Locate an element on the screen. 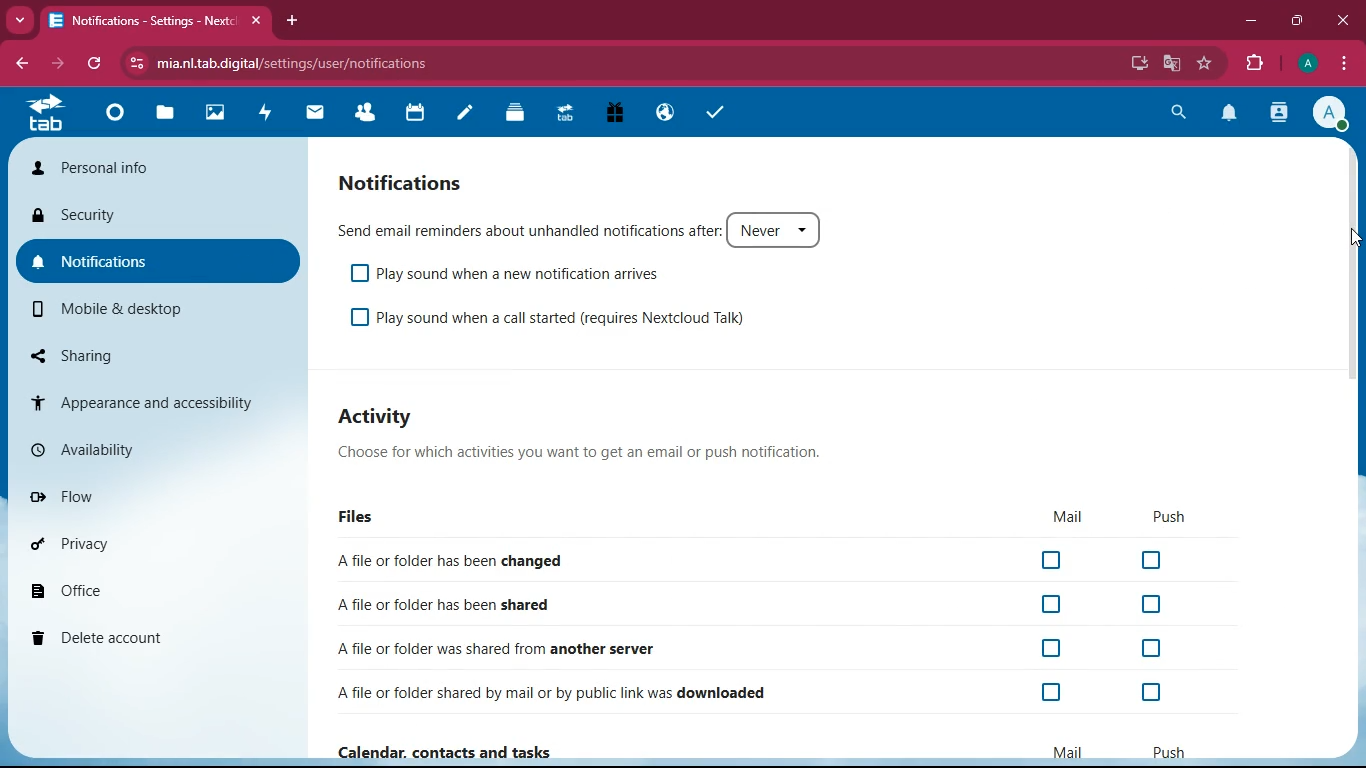  options is located at coordinates (1345, 63).